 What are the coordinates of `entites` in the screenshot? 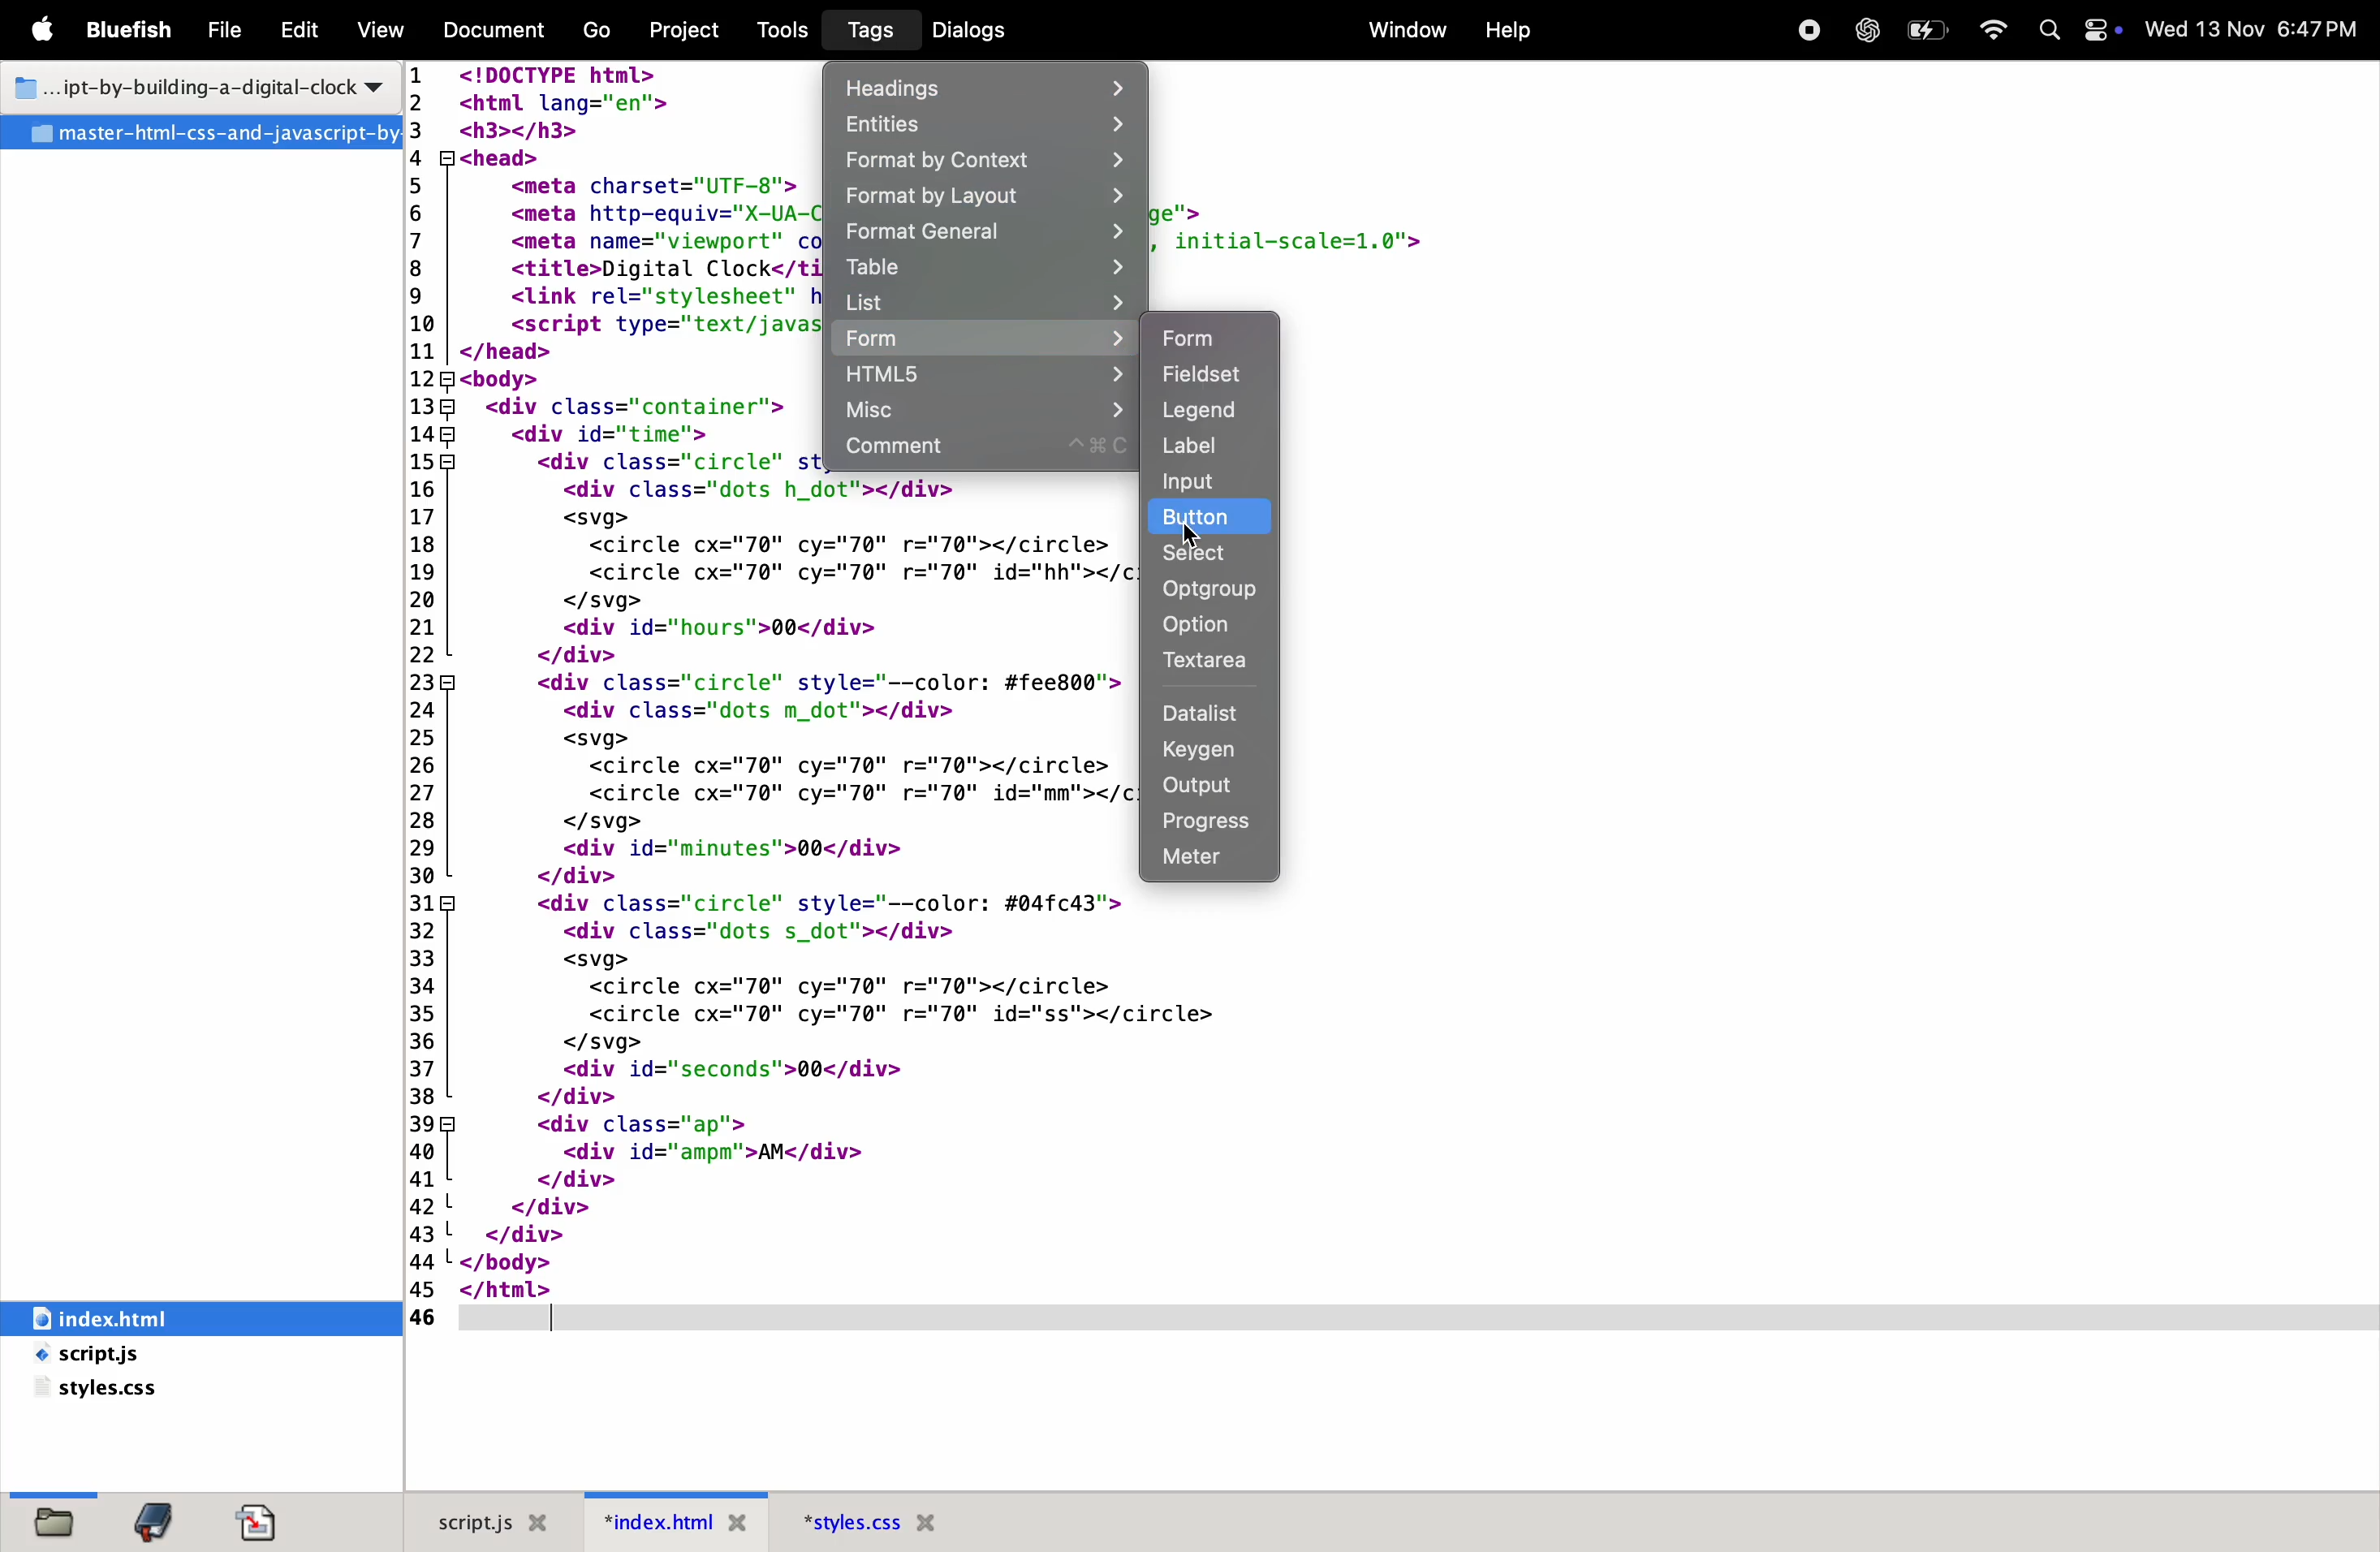 It's located at (985, 125).